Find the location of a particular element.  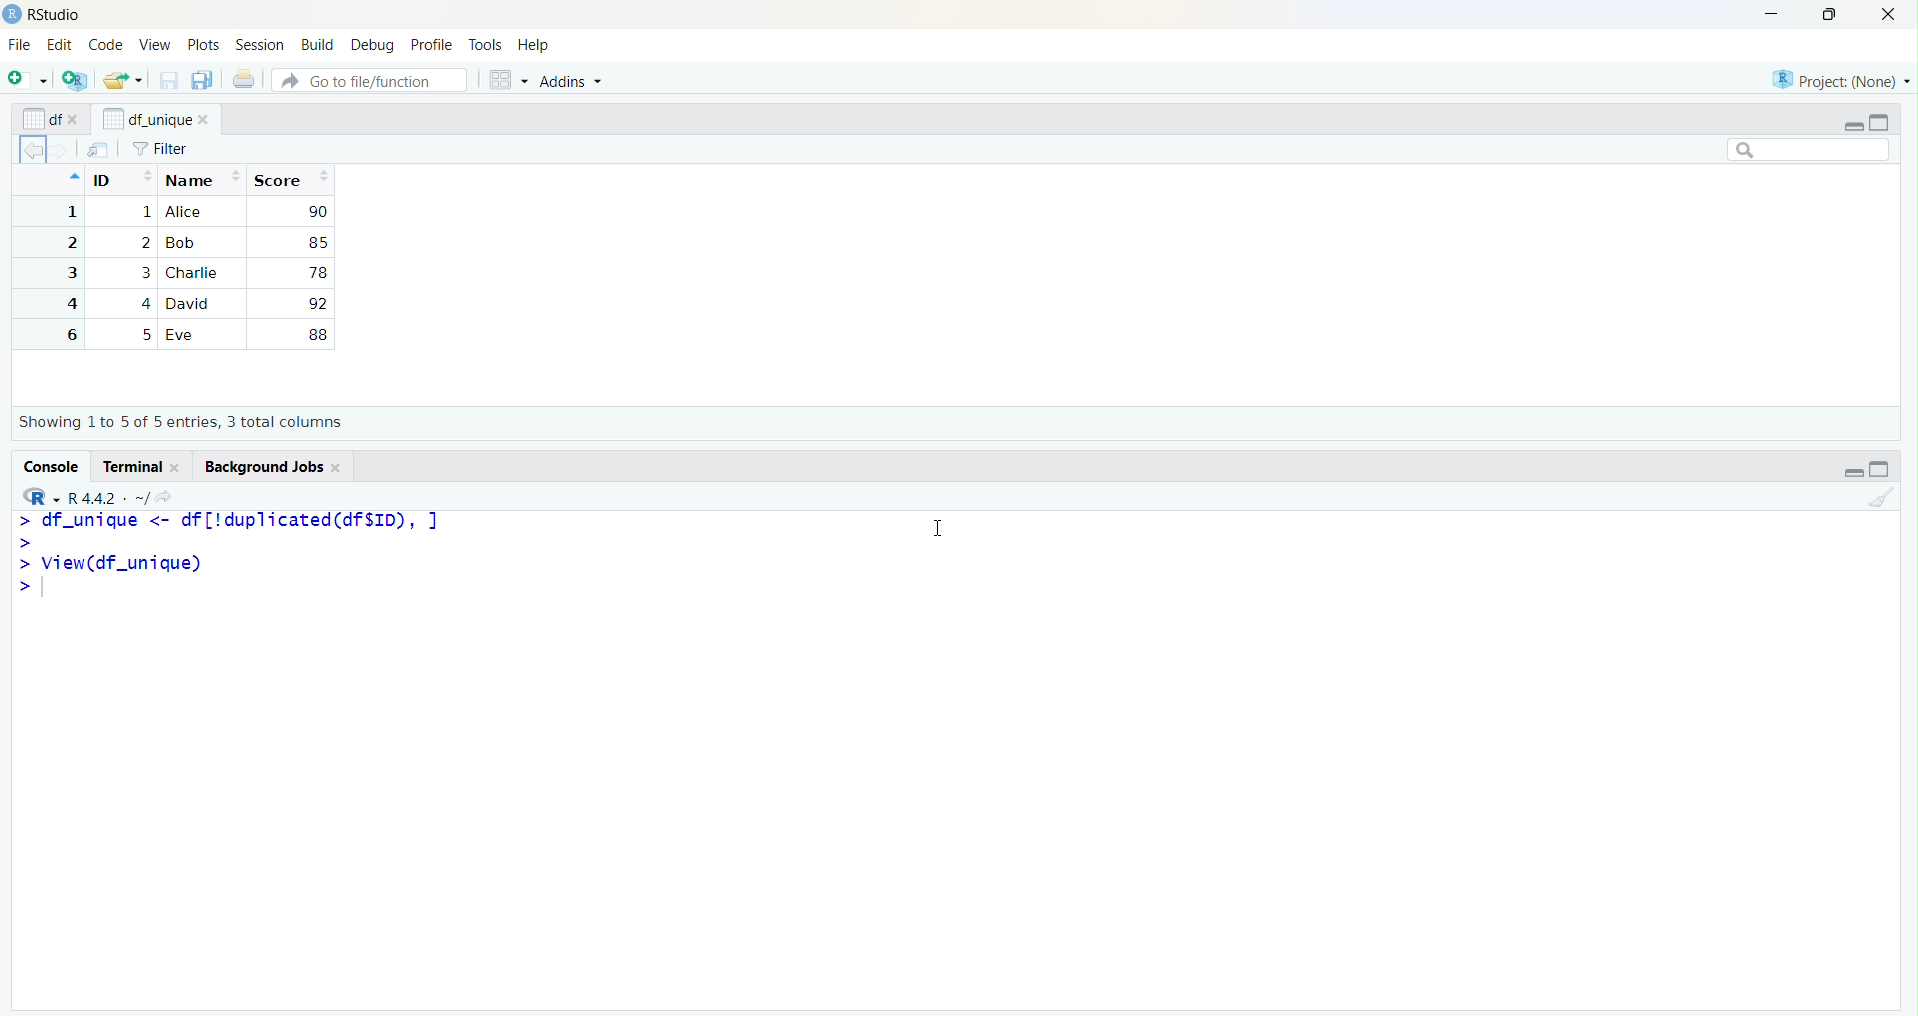

New project is located at coordinates (76, 81).